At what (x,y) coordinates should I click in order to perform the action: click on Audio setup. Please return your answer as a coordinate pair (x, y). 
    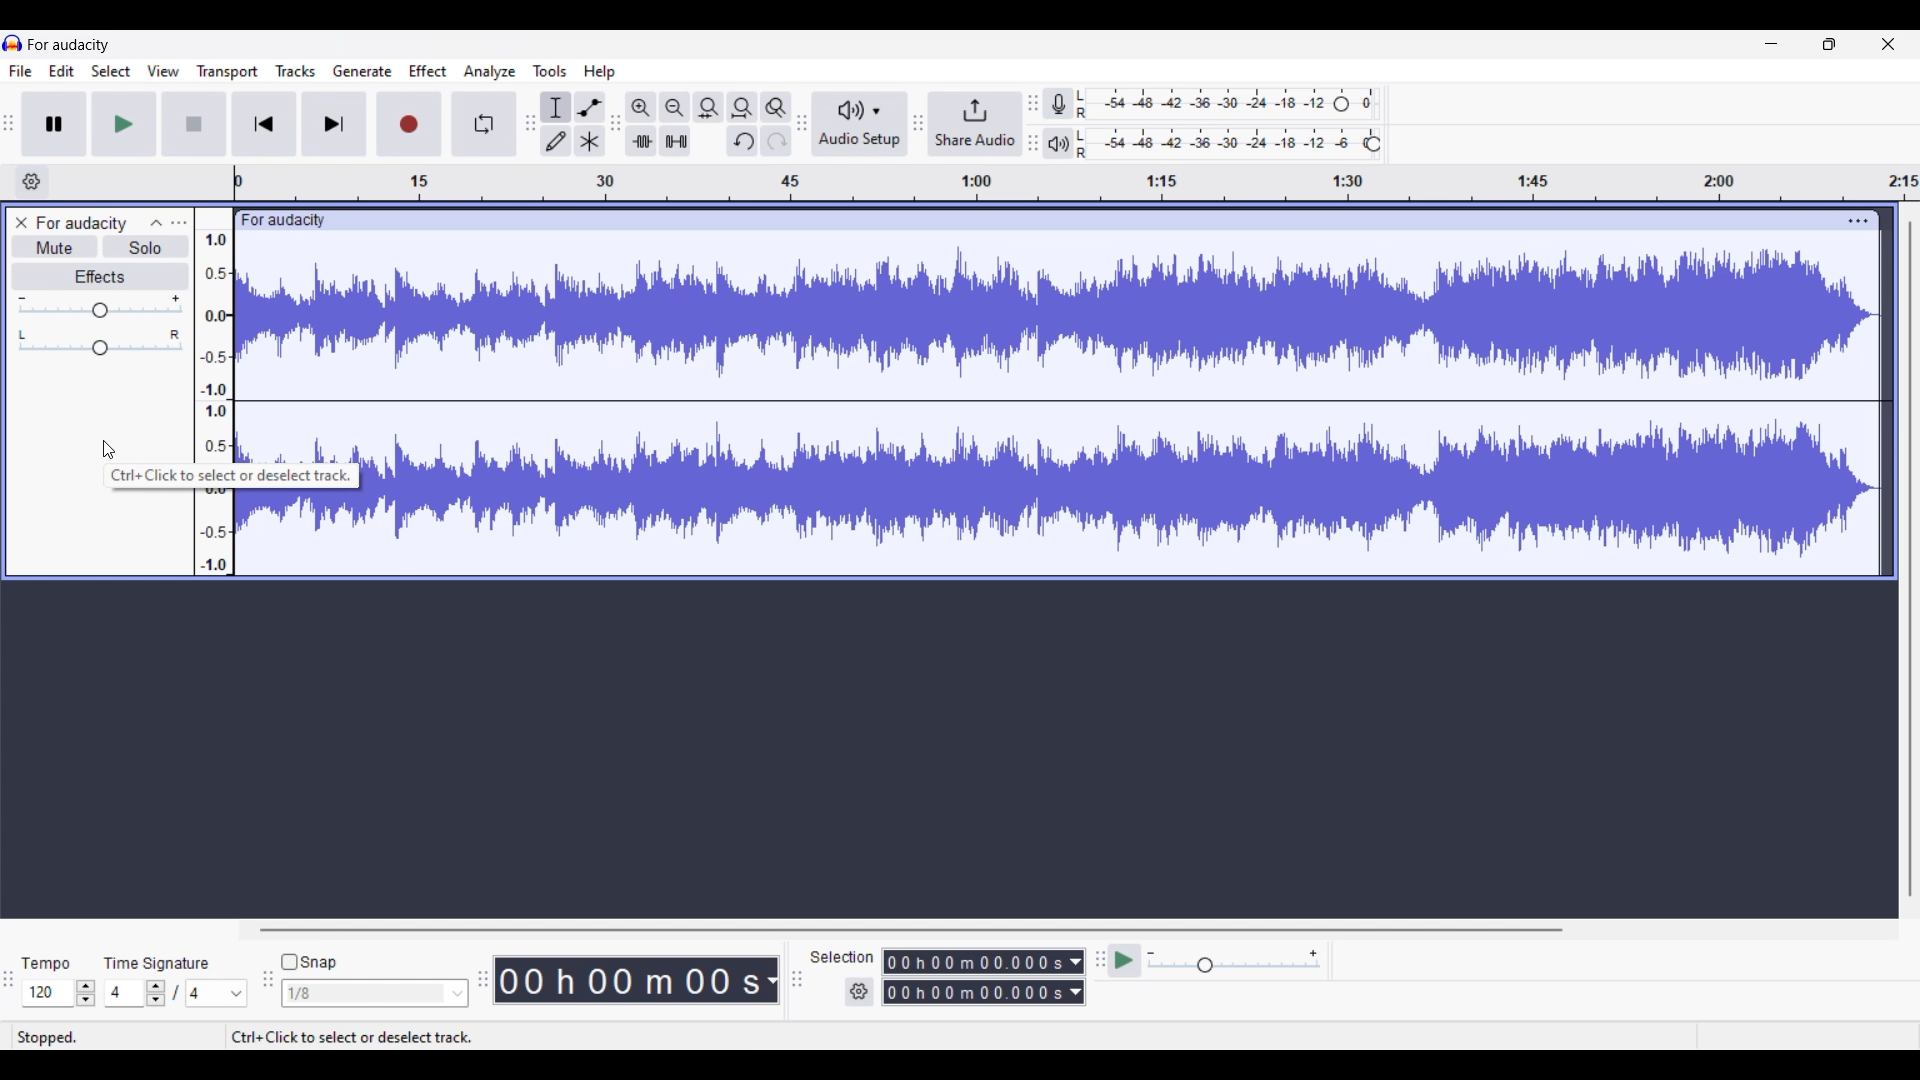
    Looking at the image, I should click on (860, 123).